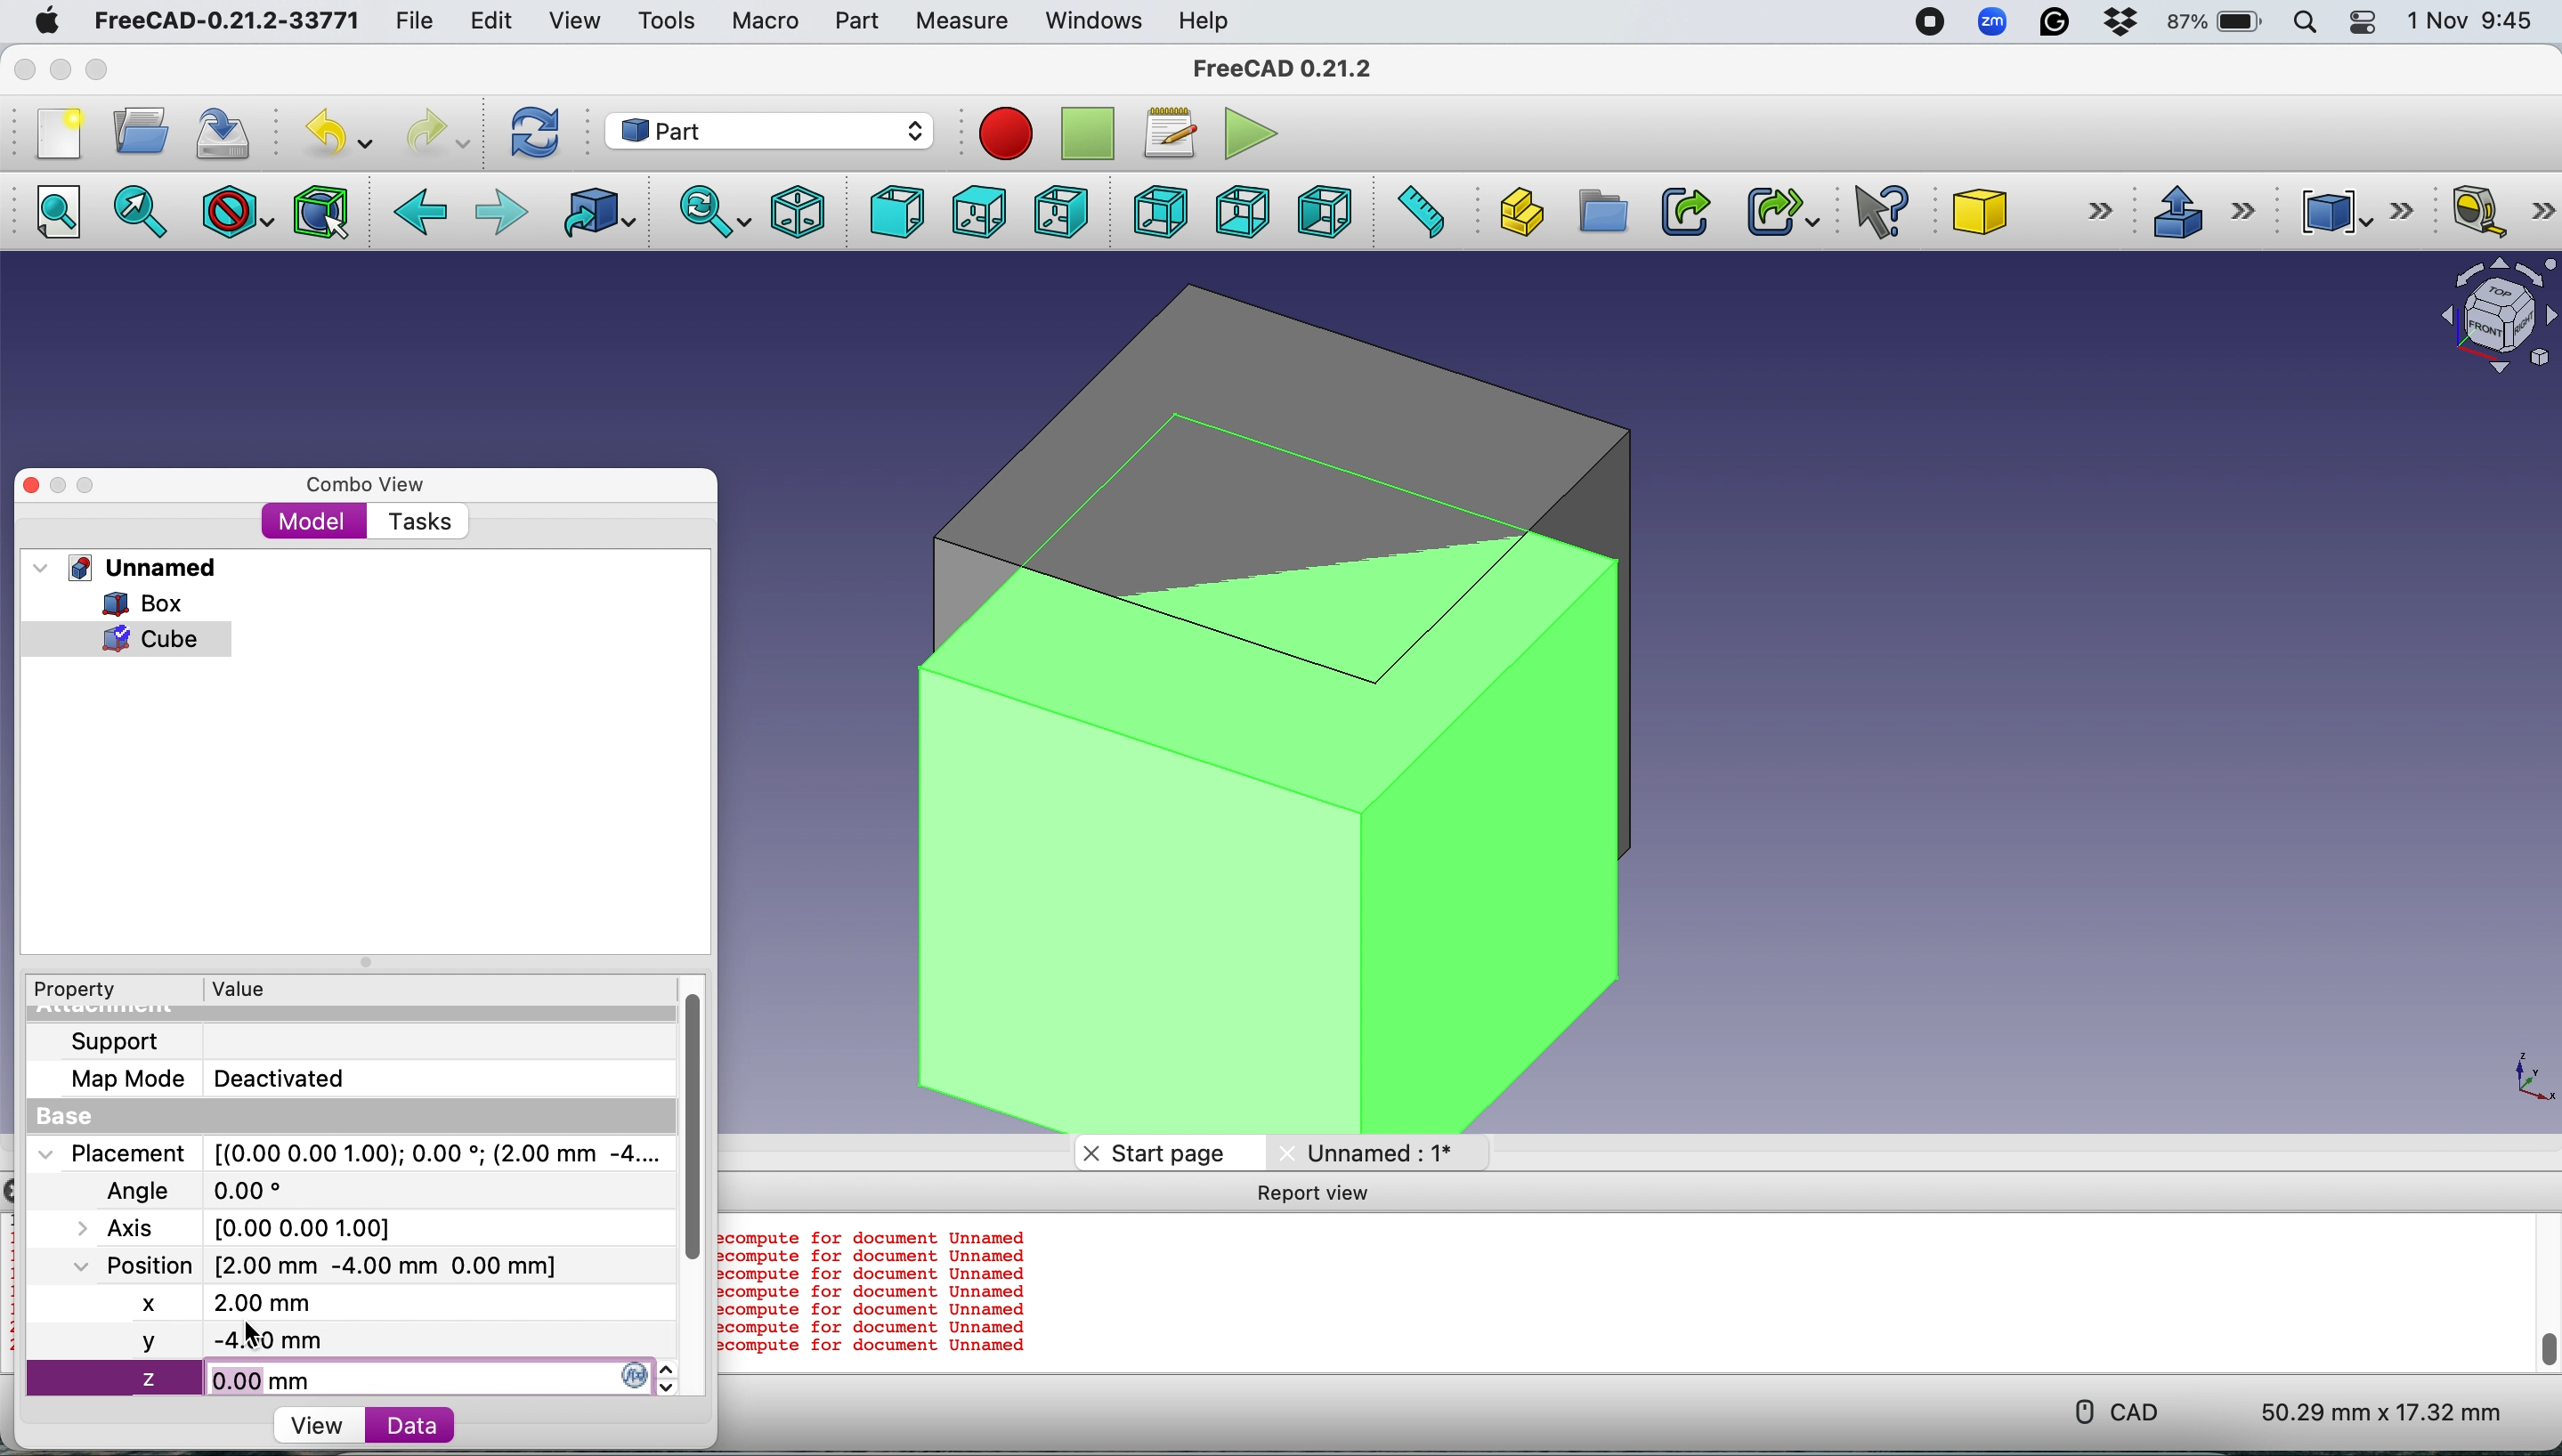 The height and width of the screenshot is (1456, 2562). What do you see at coordinates (89, 486) in the screenshot?
I see `Maximise` at bounding box center [89, 486].